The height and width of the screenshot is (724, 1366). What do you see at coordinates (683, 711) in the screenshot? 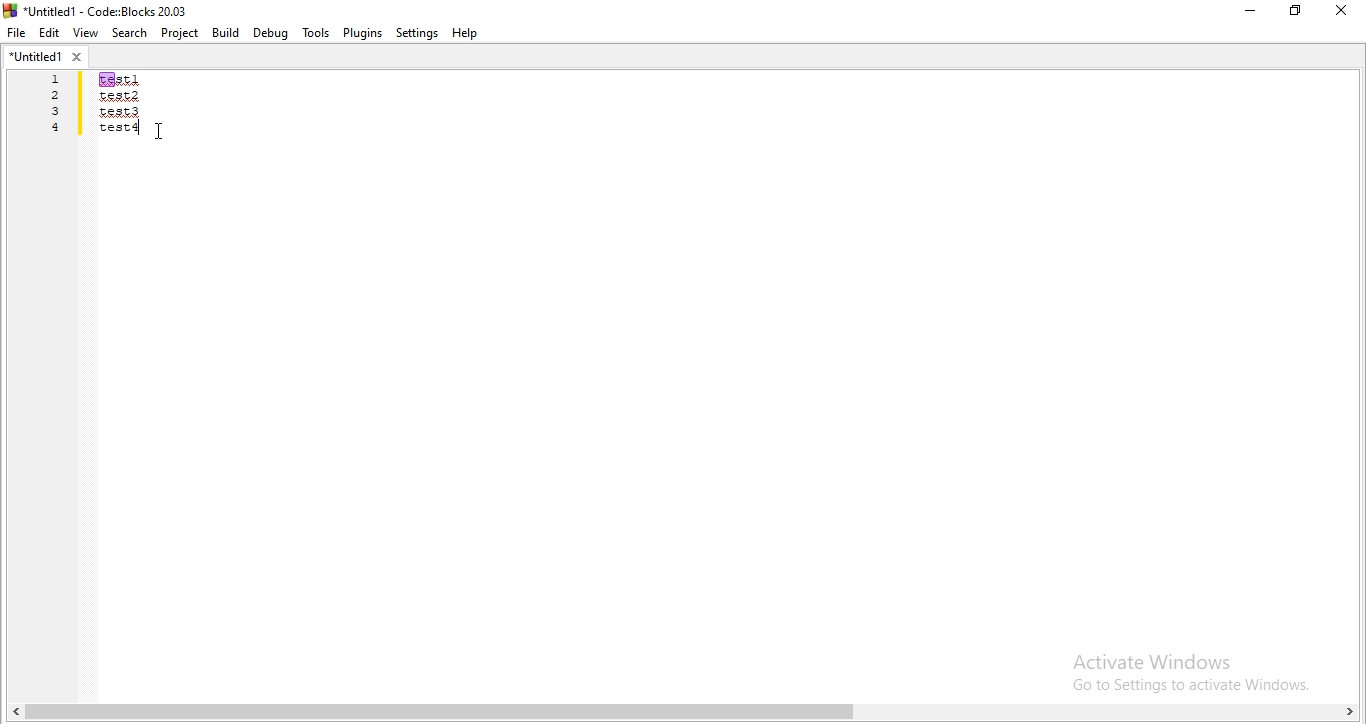
I see `scroll bar` at bounding box center [683, 711].